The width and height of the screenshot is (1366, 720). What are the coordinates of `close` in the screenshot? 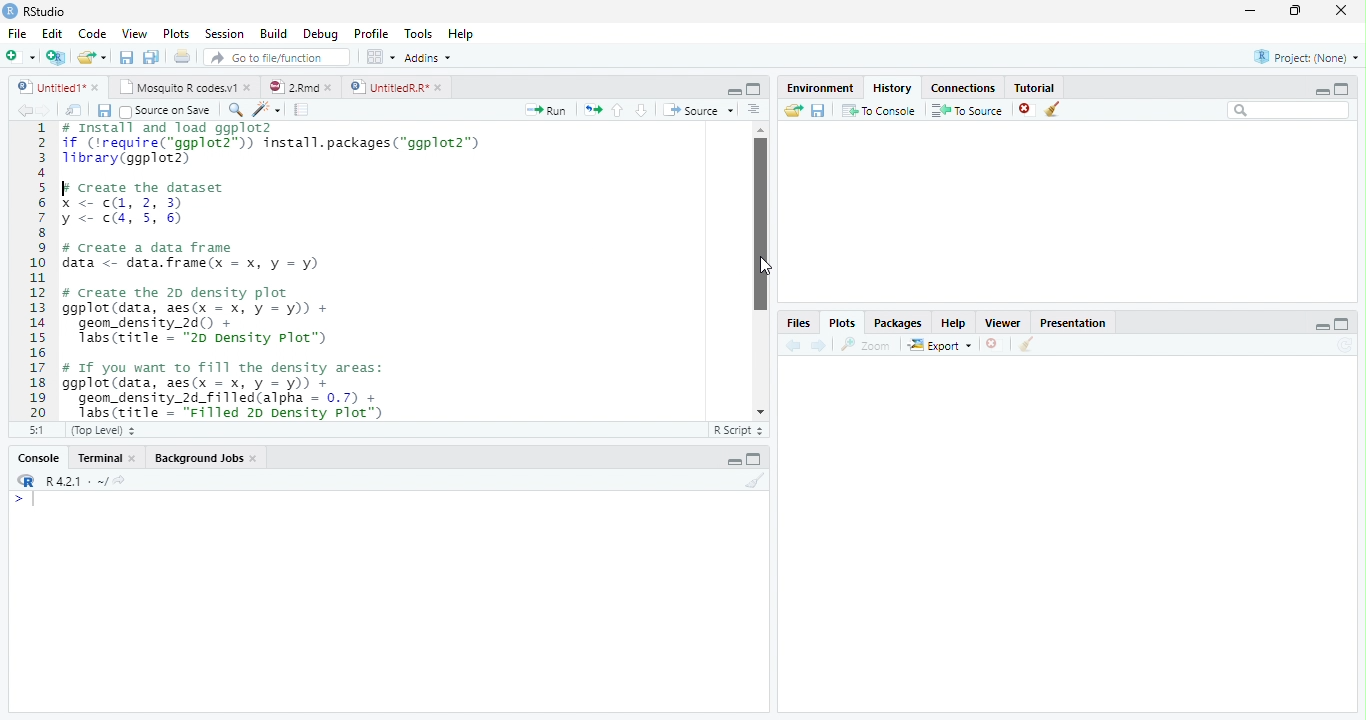 It's located at (250, 88).